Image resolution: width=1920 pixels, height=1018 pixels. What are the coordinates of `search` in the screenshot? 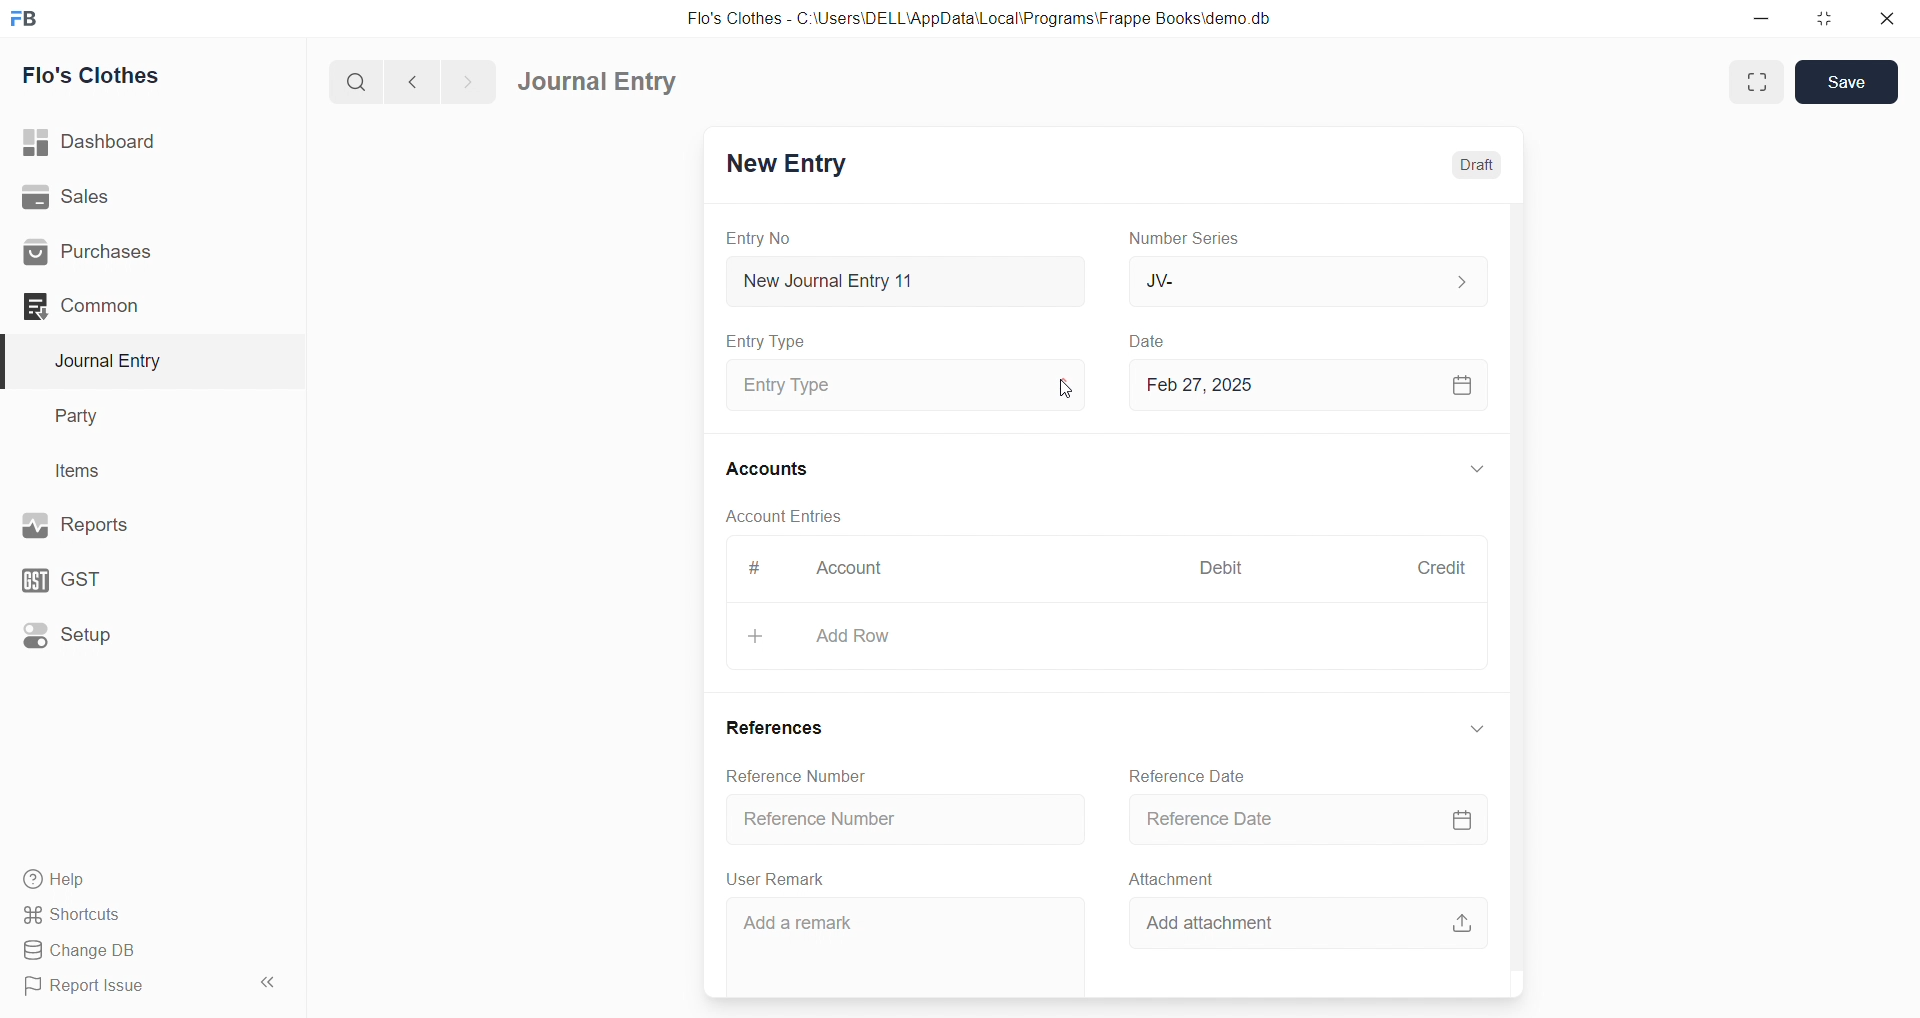 It's located at (353, 84).